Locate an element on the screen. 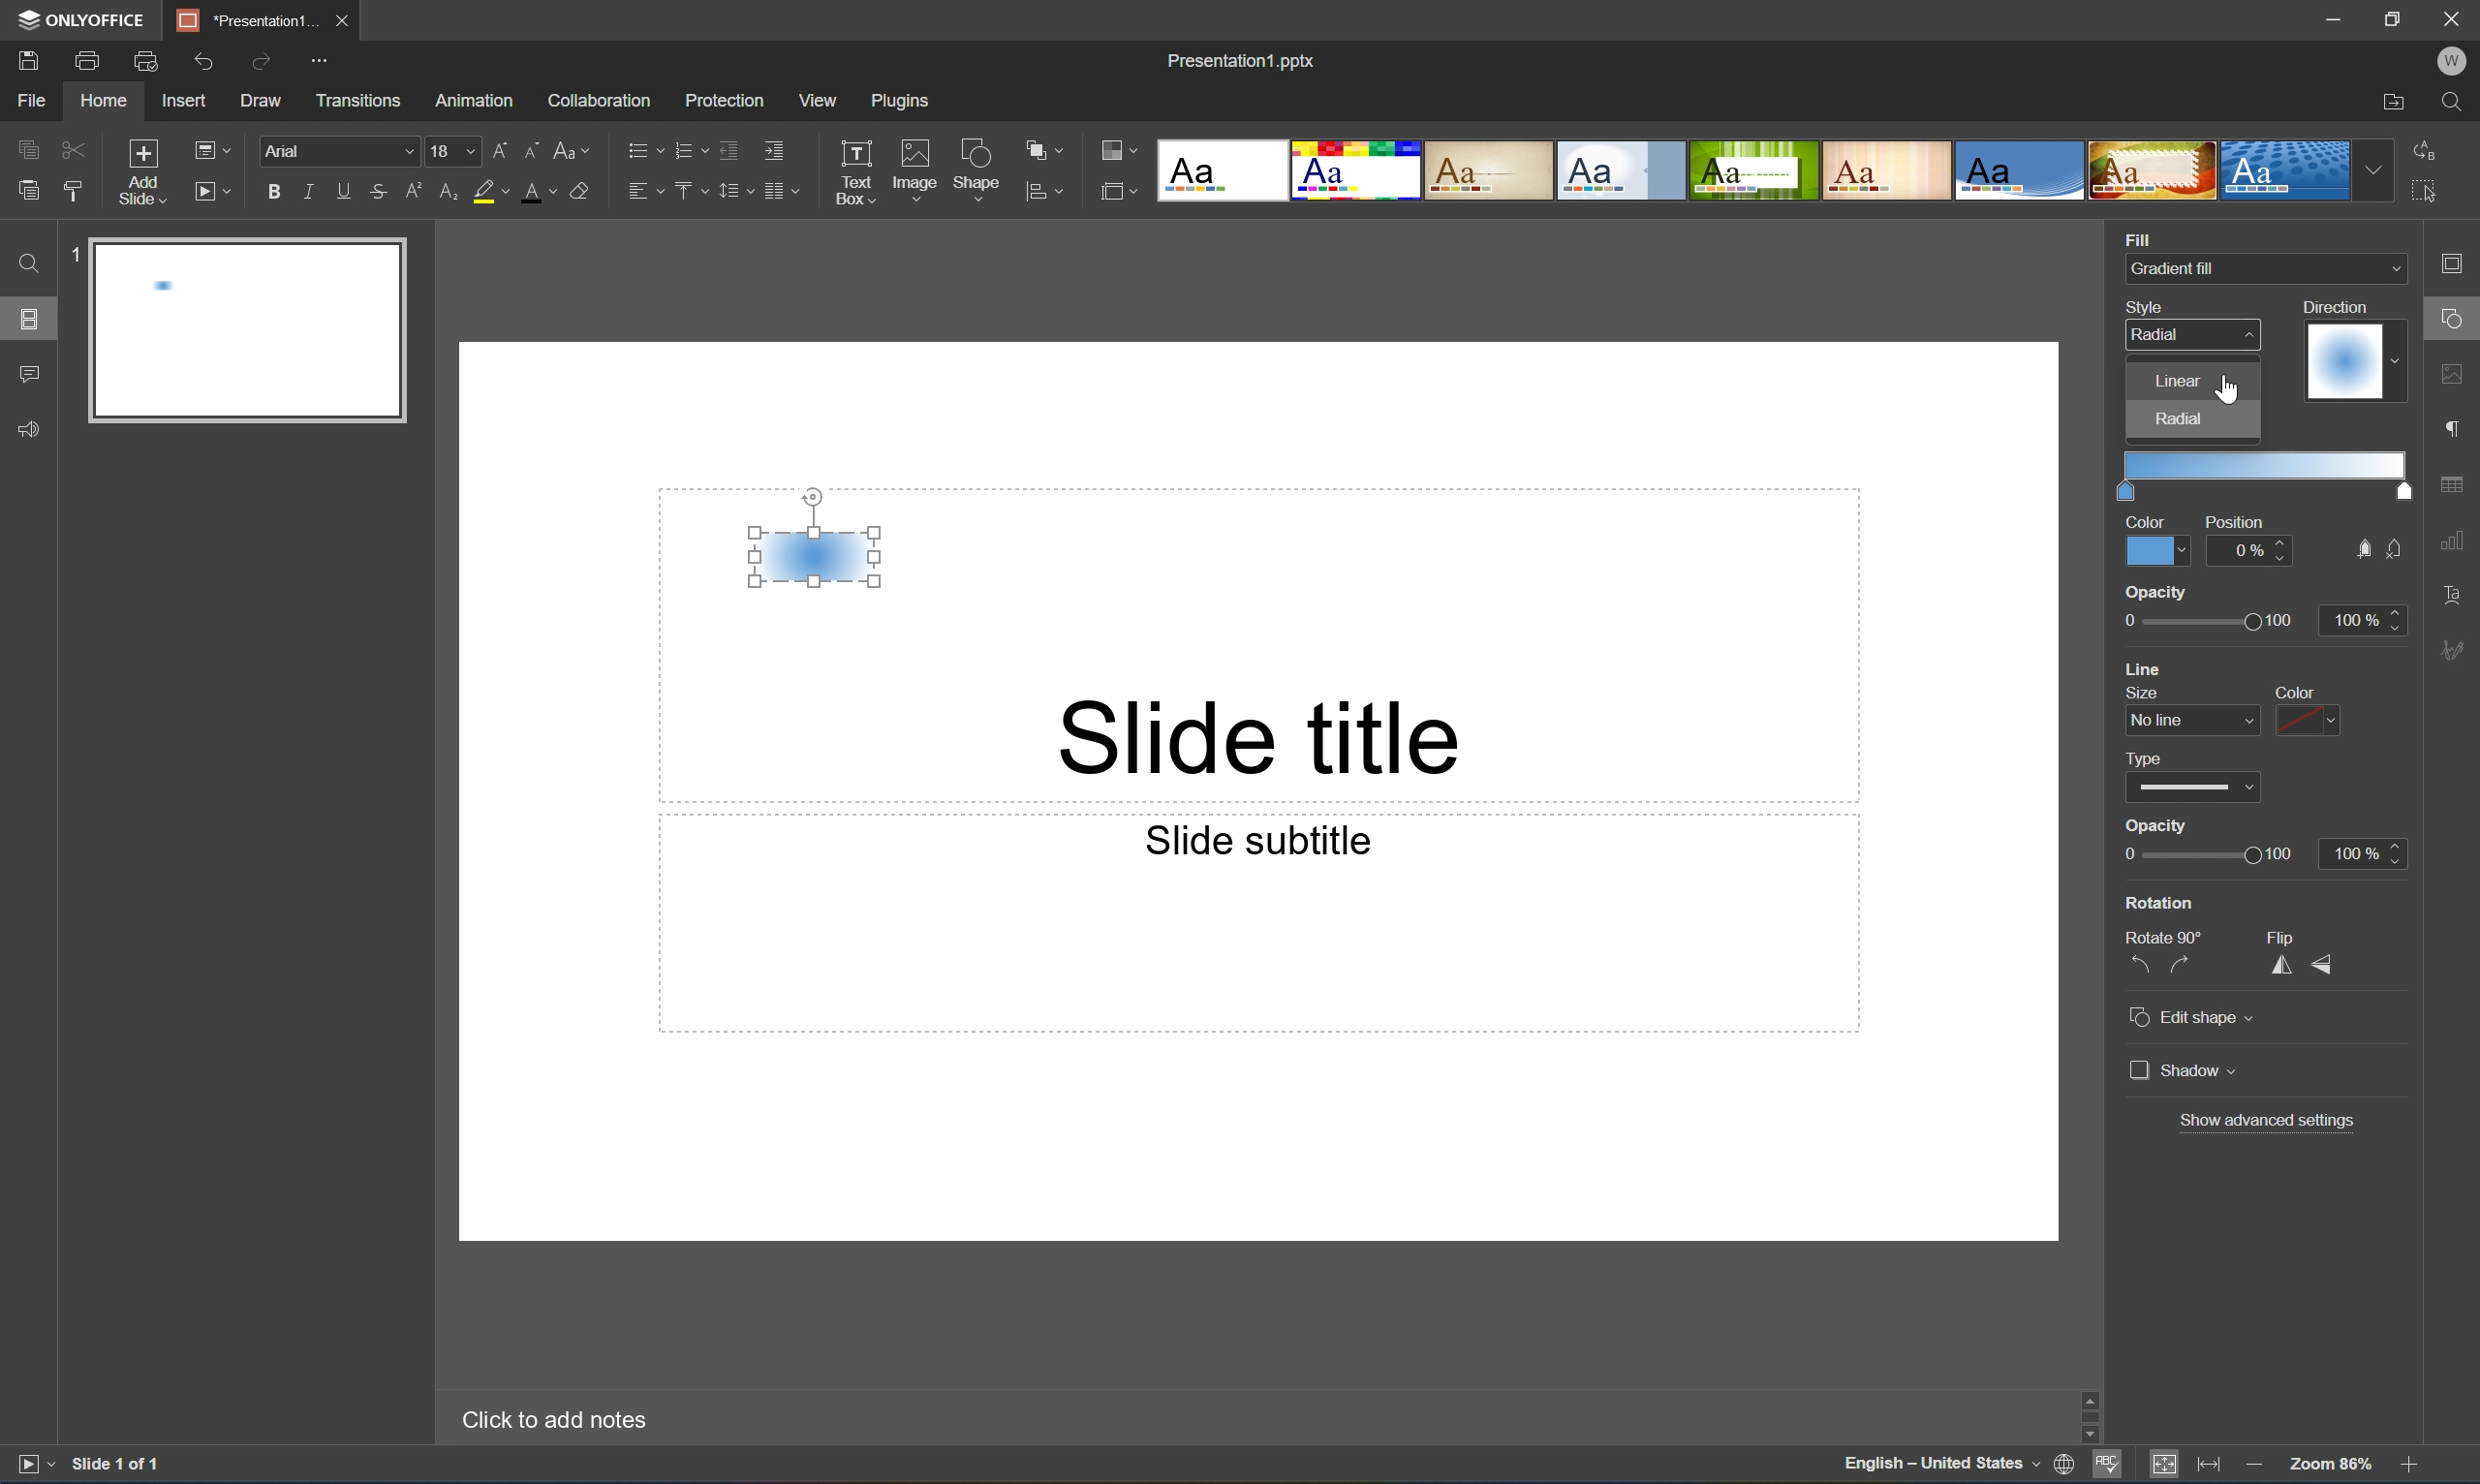 The image size is (2480, 1484). Numbering is located at coordinates (688, 149).